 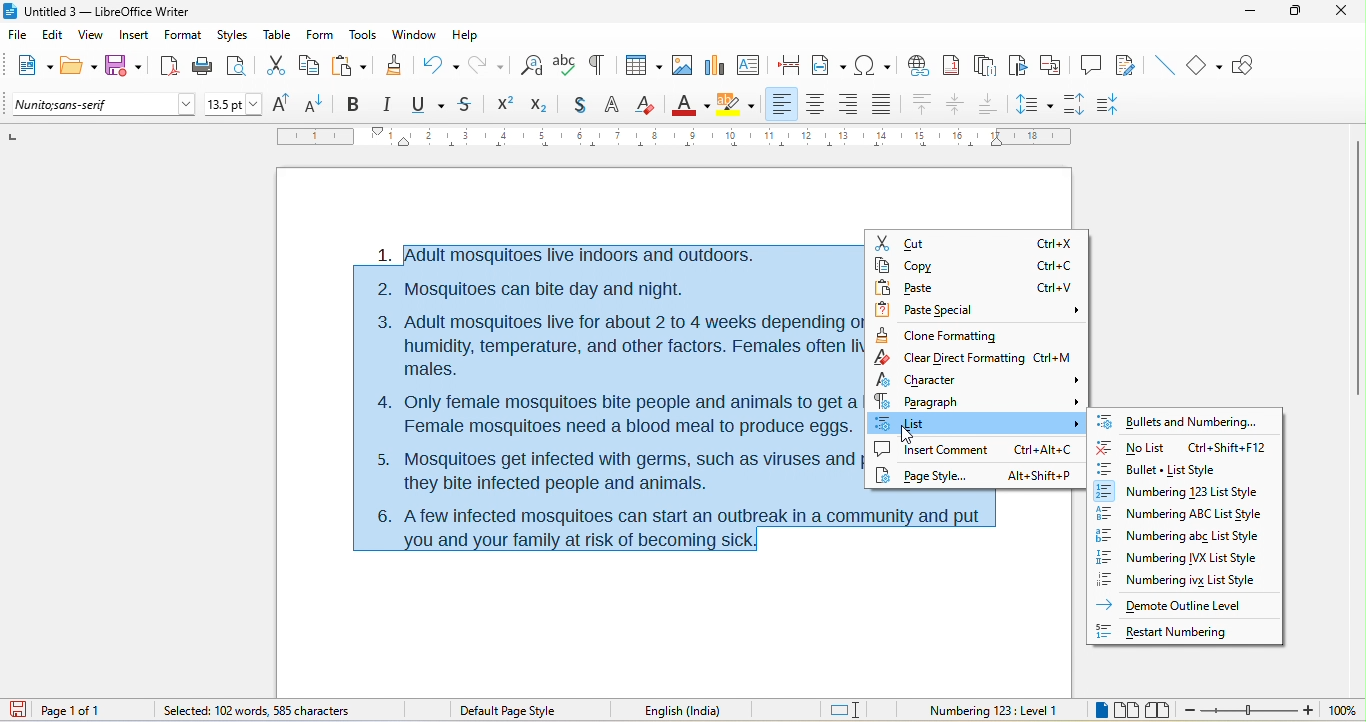 What do you see at coordinates (397, 67) in the screenshot?
I see `clone formatting` at bounding box center [397, 67].